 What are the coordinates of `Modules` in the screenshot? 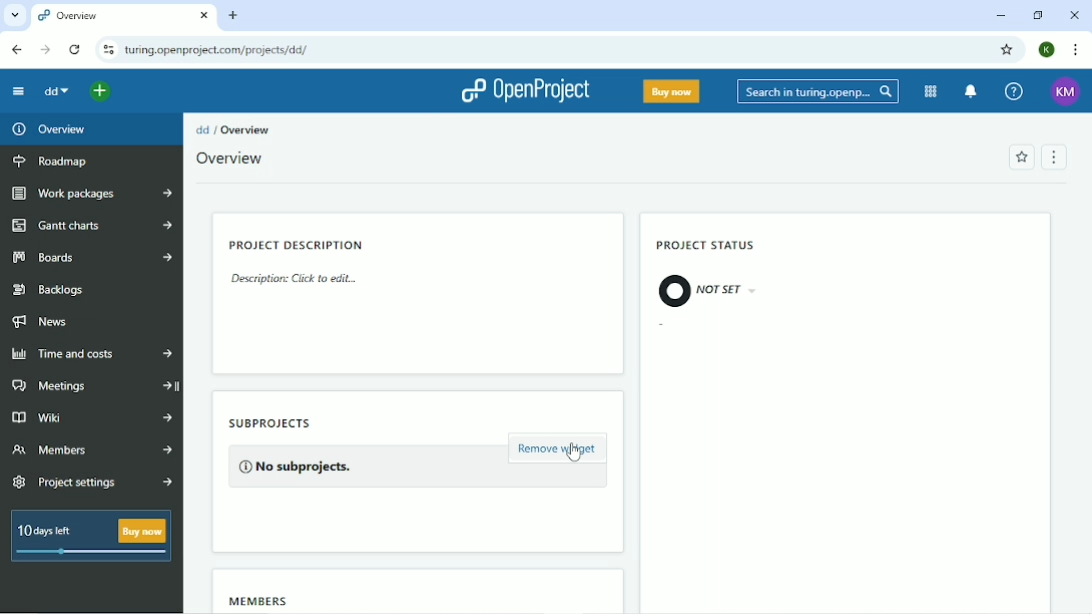 It's located at (930, 92).